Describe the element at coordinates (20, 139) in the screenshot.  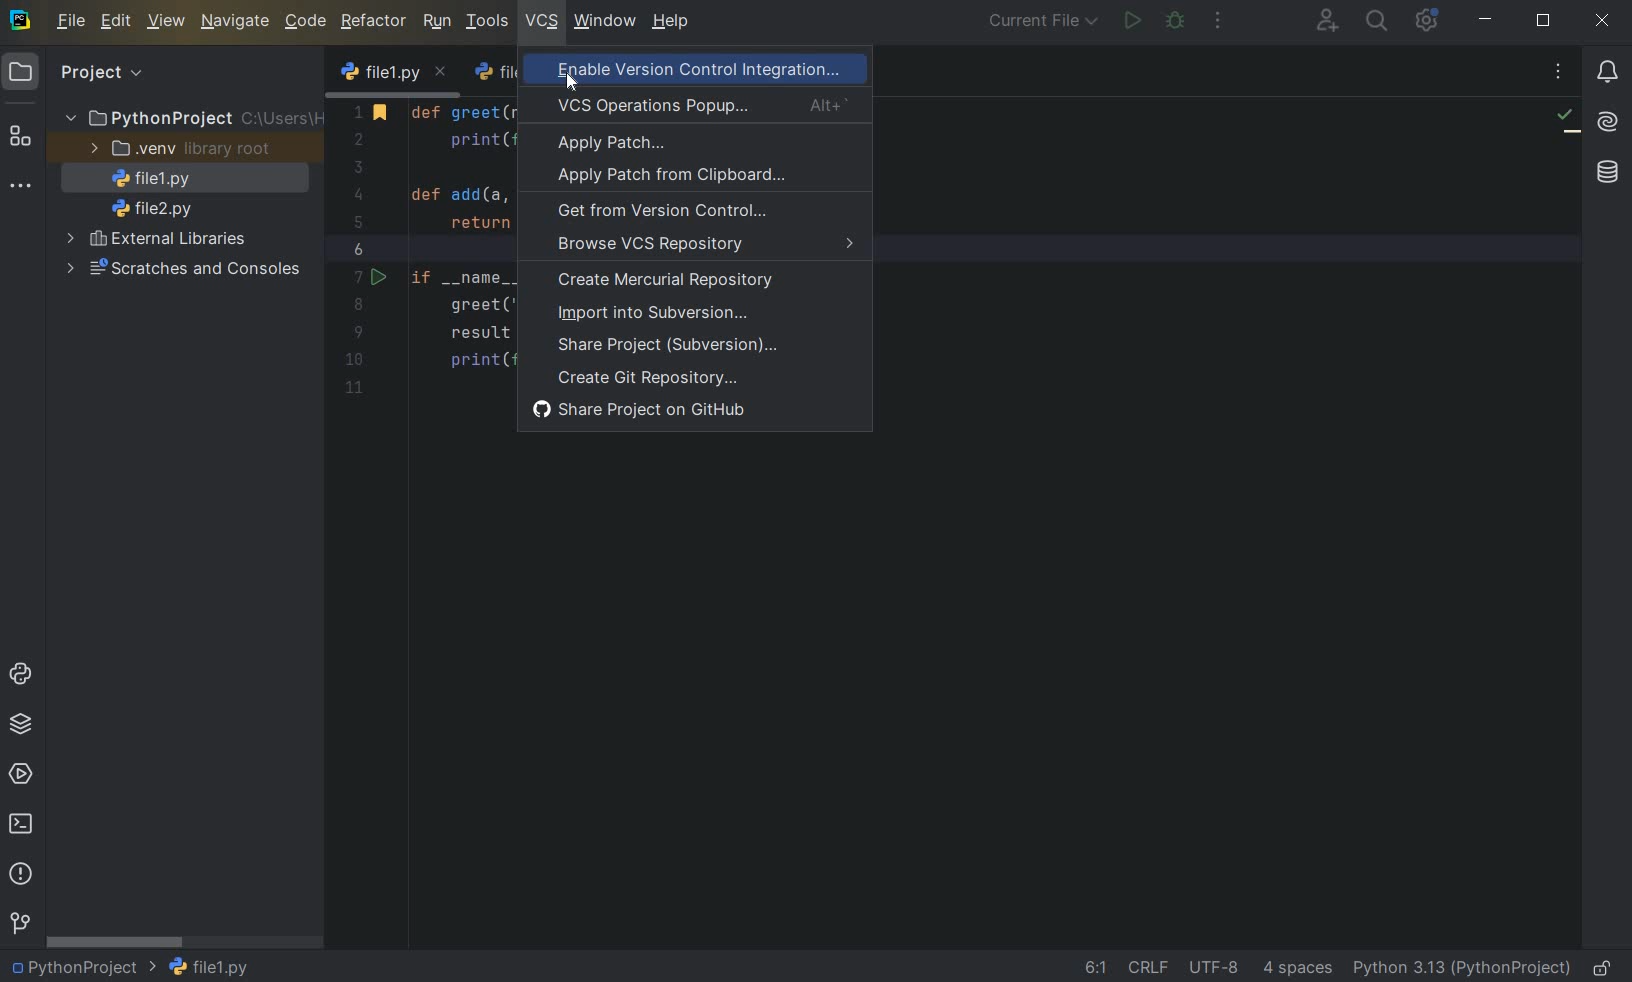
I see `structure` at that location.